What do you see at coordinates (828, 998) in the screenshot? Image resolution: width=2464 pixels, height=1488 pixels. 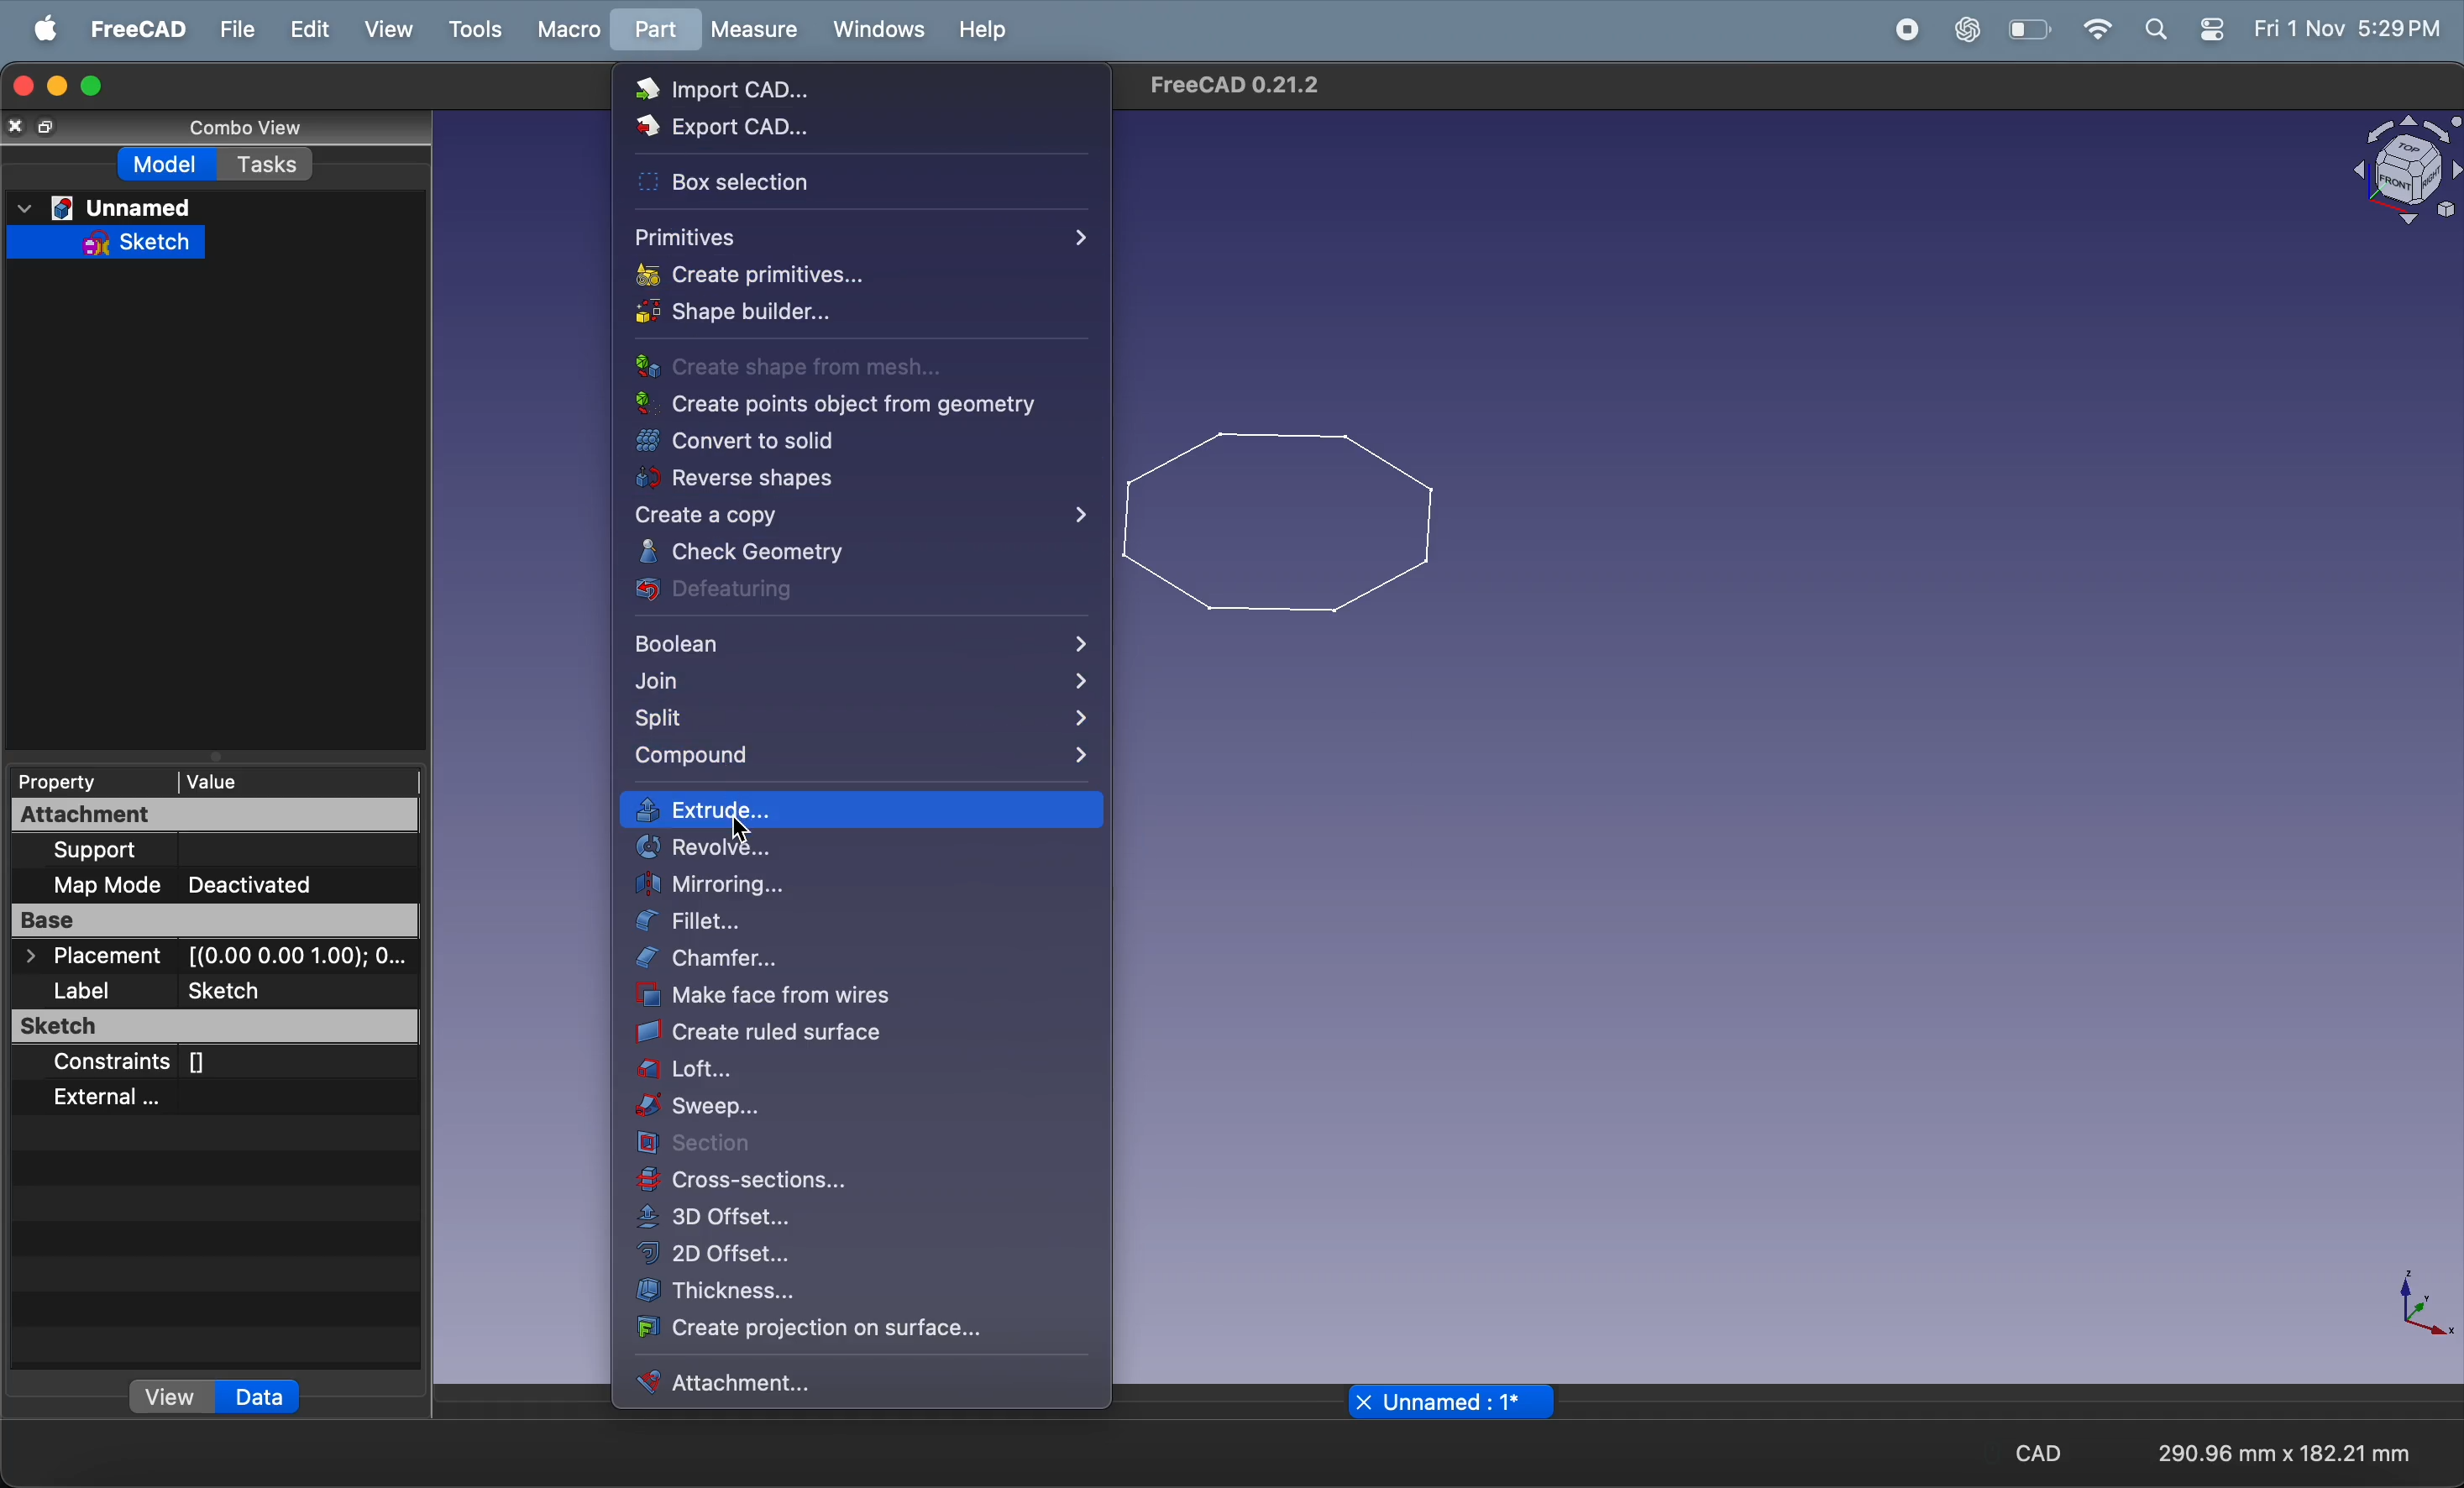 I see `make face from wires` at bounding box center [828, 998].